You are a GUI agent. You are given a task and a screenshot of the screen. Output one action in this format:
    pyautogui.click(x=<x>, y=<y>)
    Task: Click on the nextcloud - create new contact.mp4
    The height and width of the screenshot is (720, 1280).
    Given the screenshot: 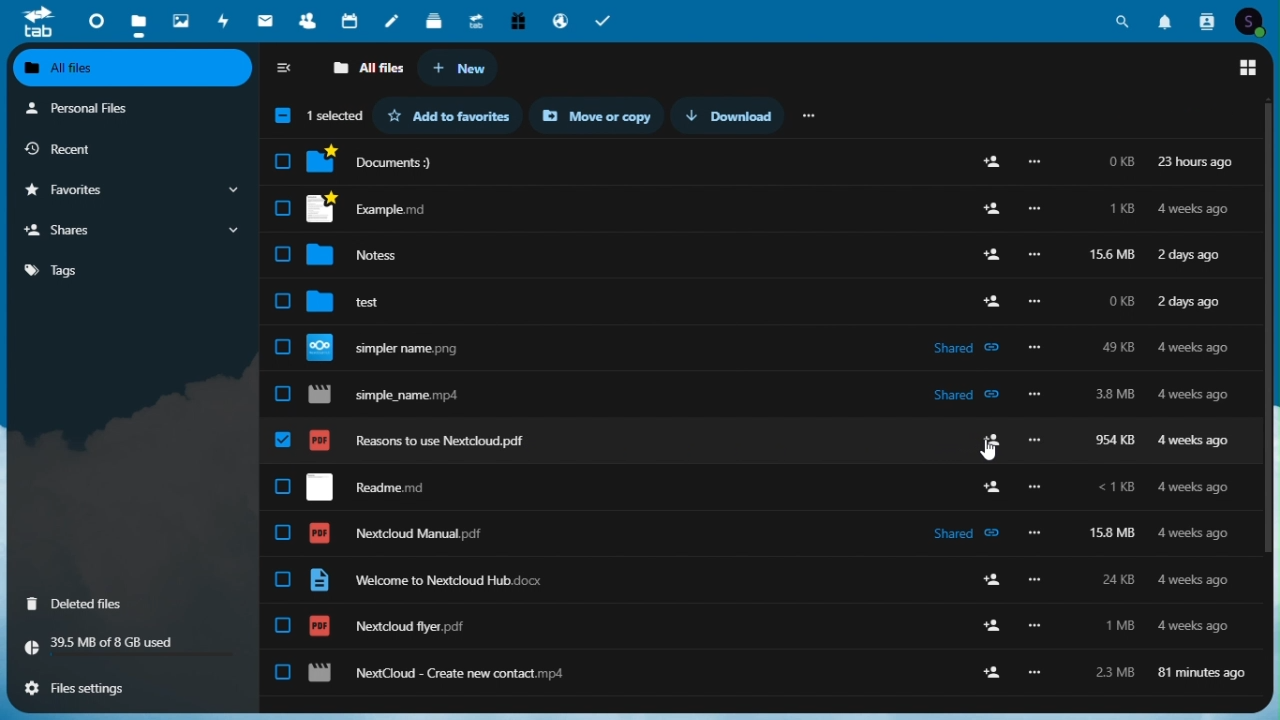 What is the action you would take?
    pyautogui.click(x=437, y=674)
    